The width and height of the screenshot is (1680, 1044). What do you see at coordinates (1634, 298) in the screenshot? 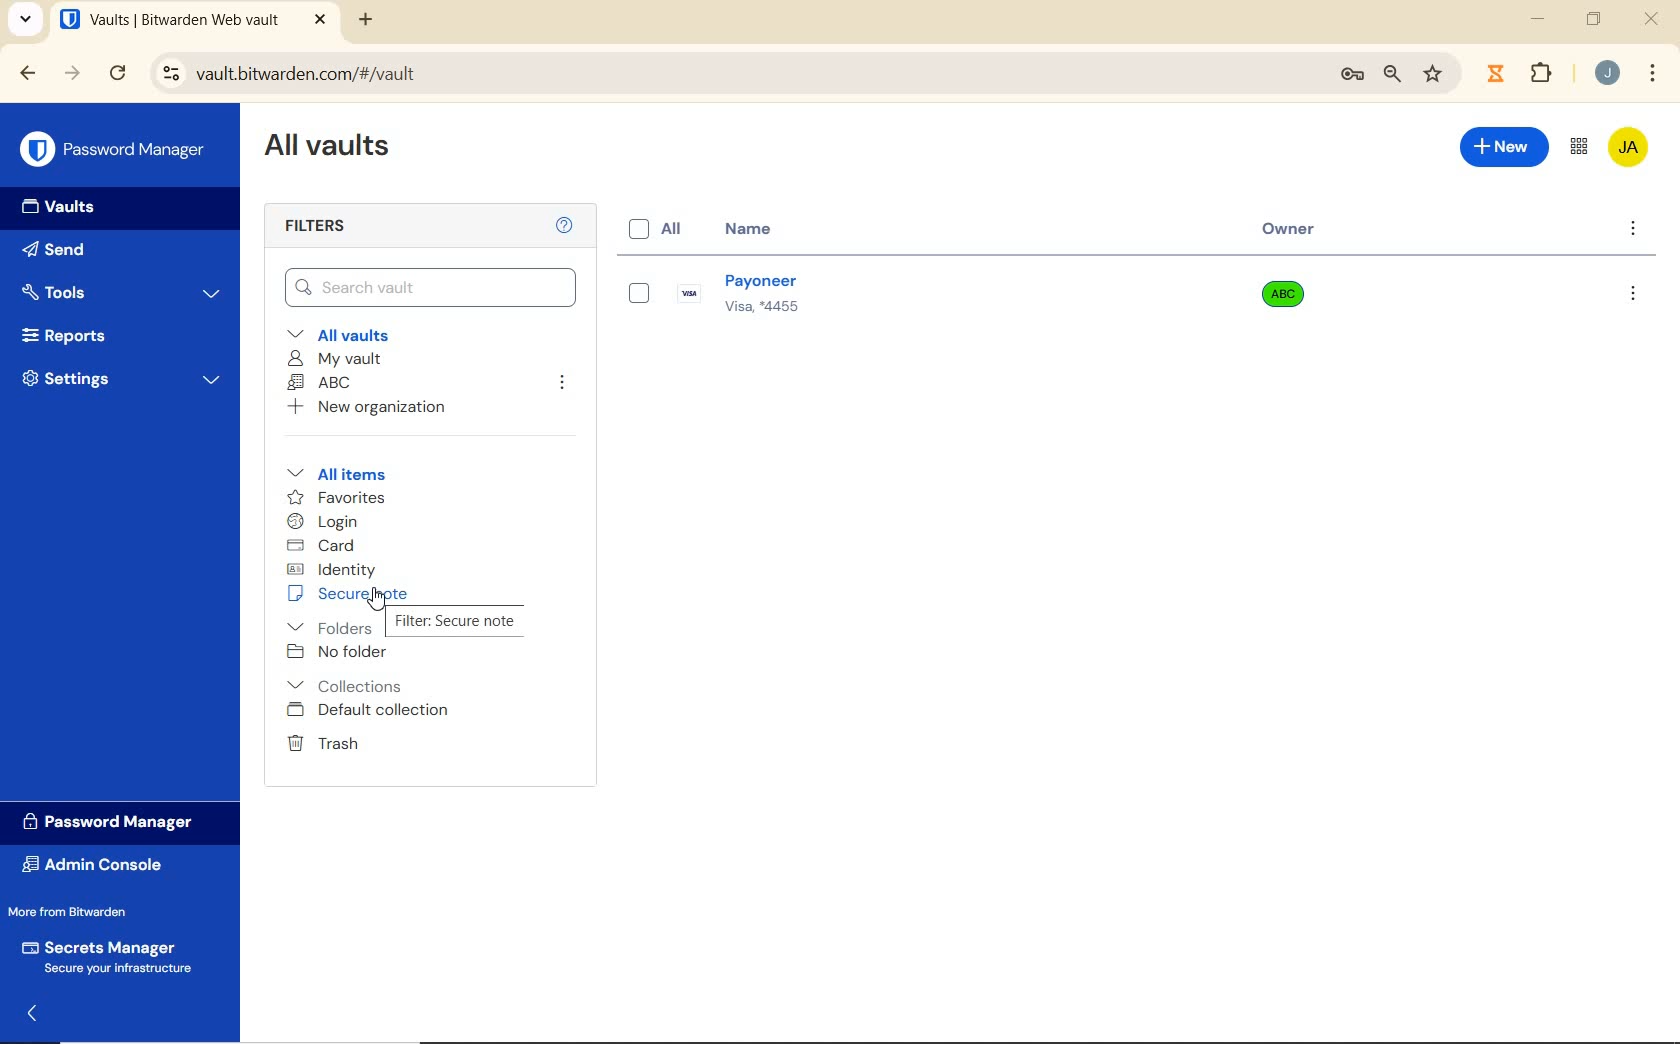
I see `options` at bounding box center [1634, 298].